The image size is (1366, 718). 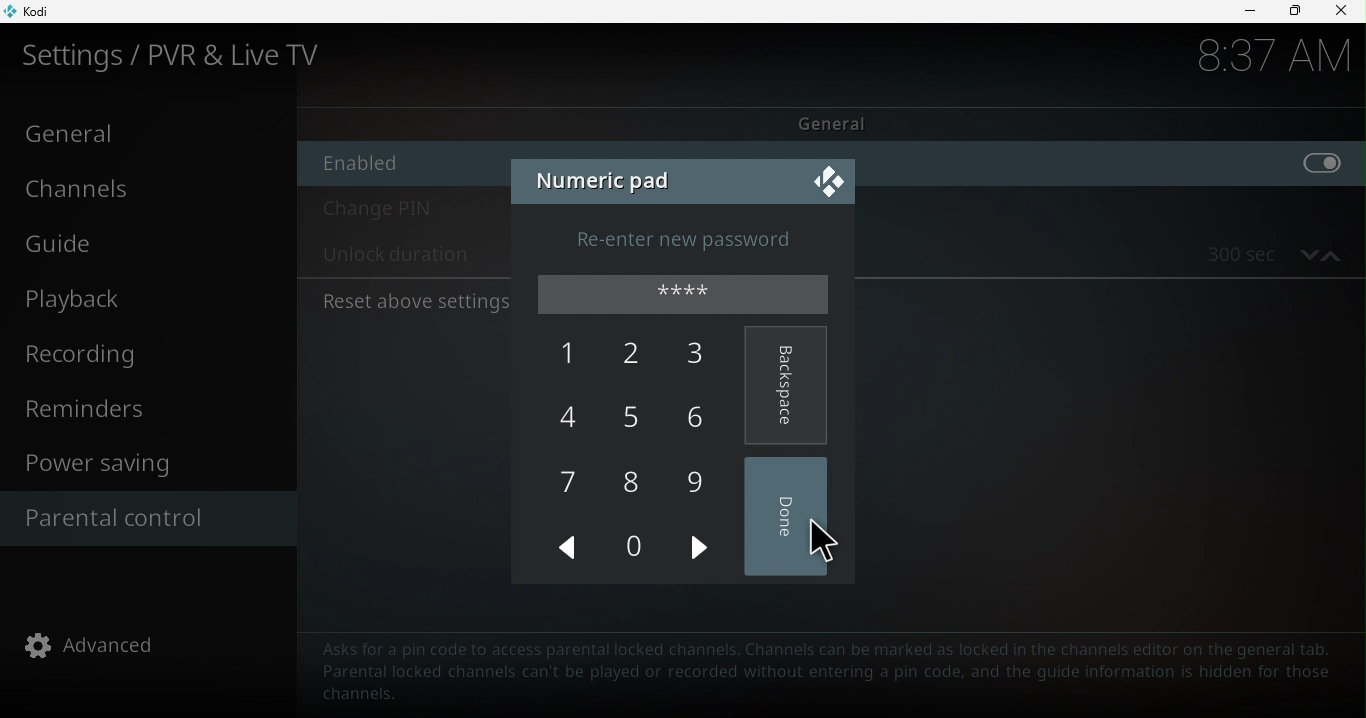 What do you see at coordinates (793, 517) in the screenshot?
I see `Done` at bounding box center [793, 517].